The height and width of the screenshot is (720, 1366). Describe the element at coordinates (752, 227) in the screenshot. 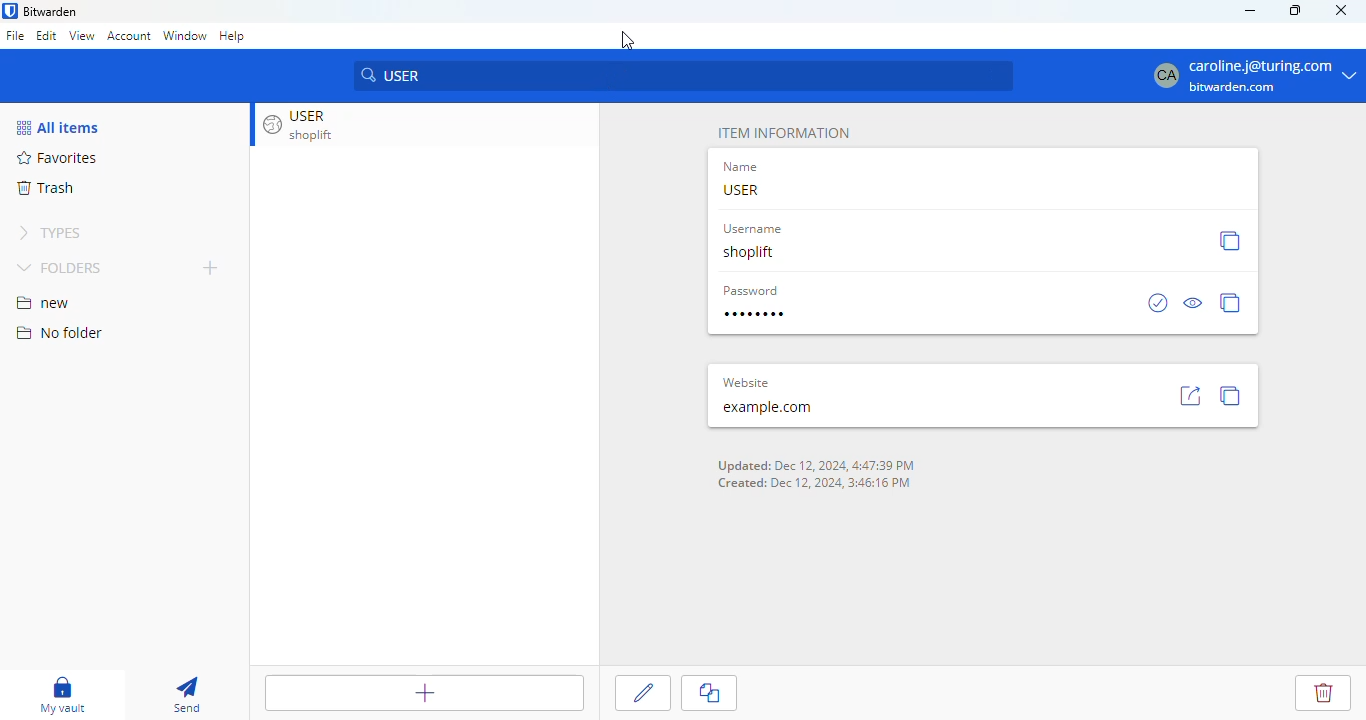

I see `Username` at that location.